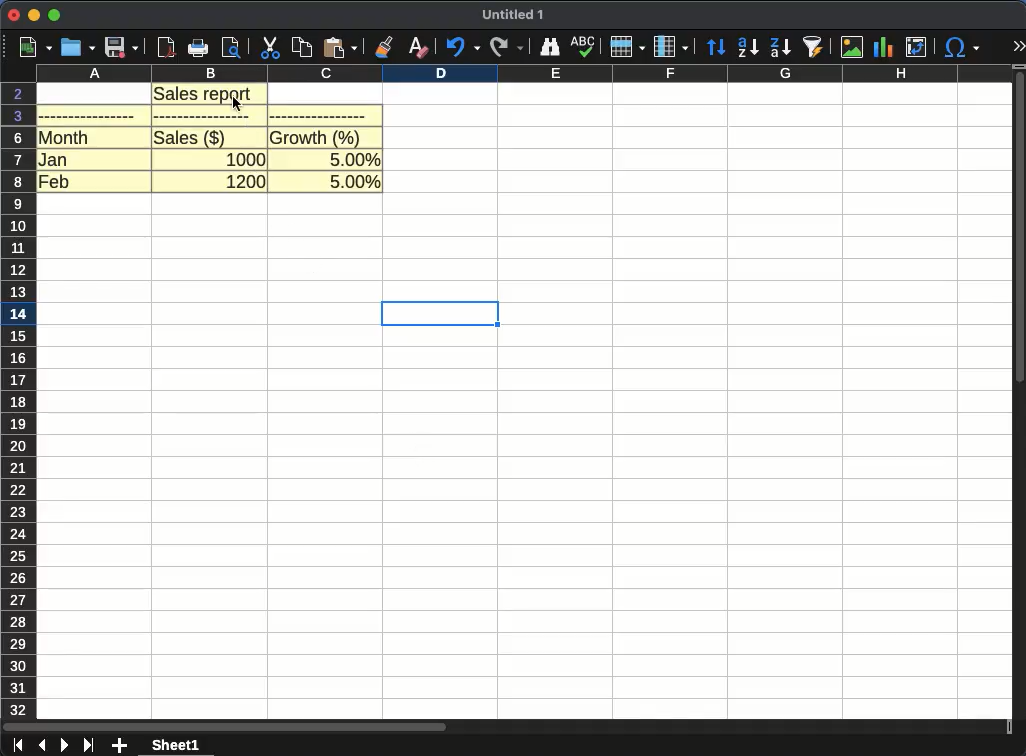 The width and height of the screenshot is (1026, 756). I want to click on blank, so click(88, 115).